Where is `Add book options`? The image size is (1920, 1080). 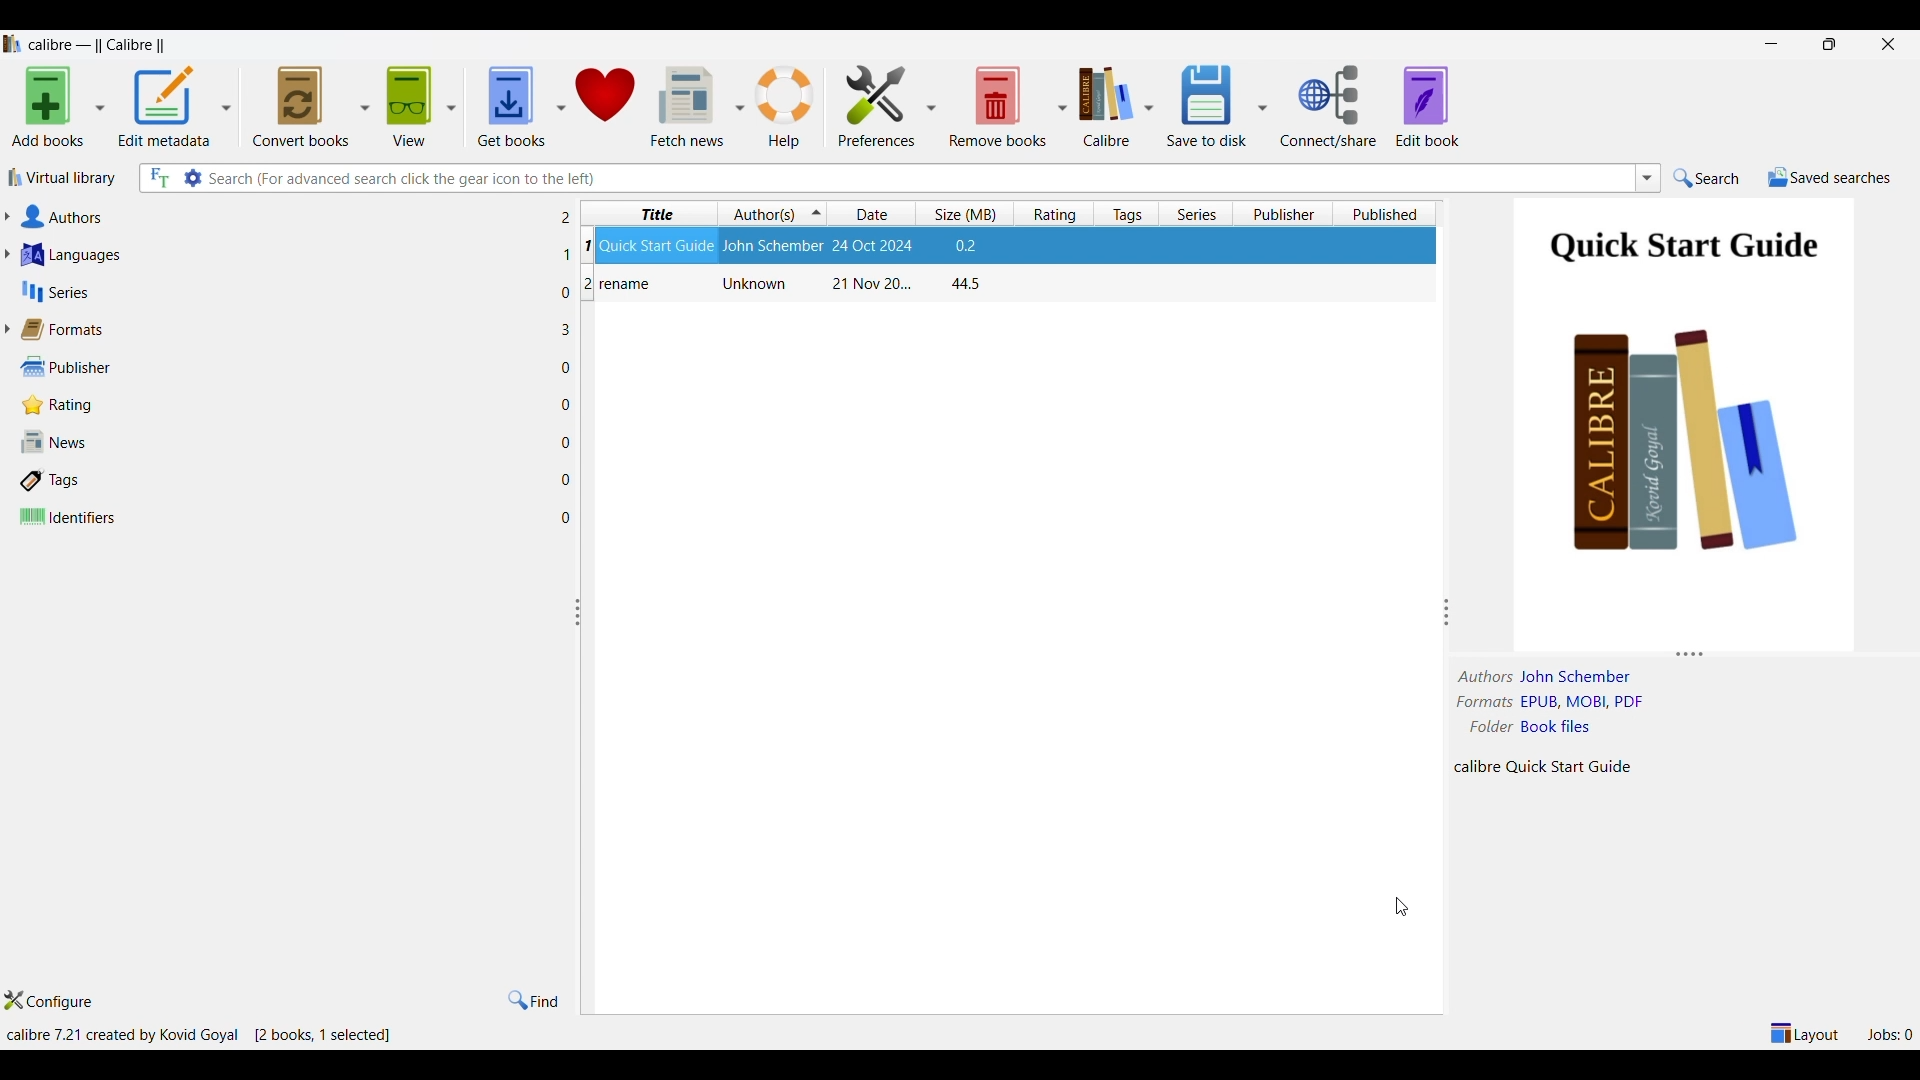 Add book options is located at coordinates (99, 108).